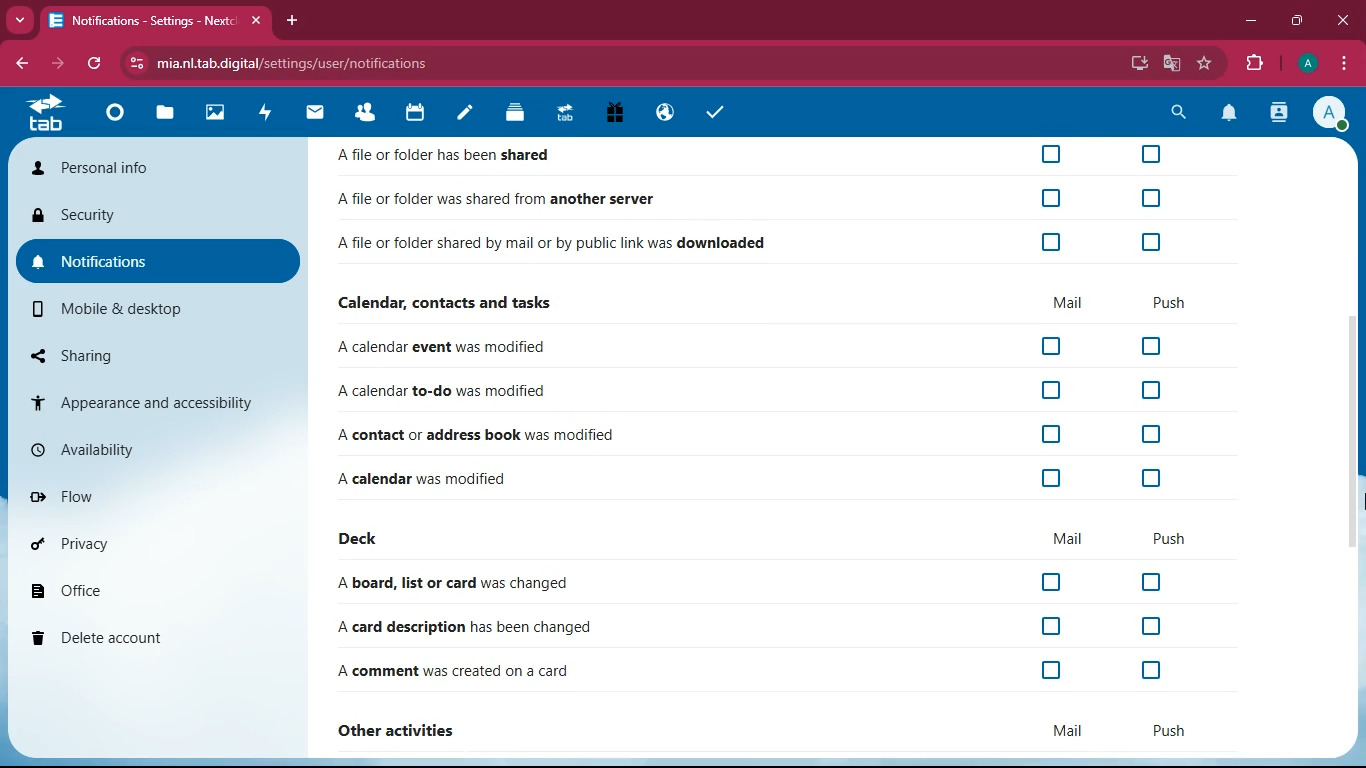 The width and height of the screenshot is (1366, 768). What do you see at coordinates (1206, 63) in the screenshot?
I see `favorite` at bounding box center [1206, 63].